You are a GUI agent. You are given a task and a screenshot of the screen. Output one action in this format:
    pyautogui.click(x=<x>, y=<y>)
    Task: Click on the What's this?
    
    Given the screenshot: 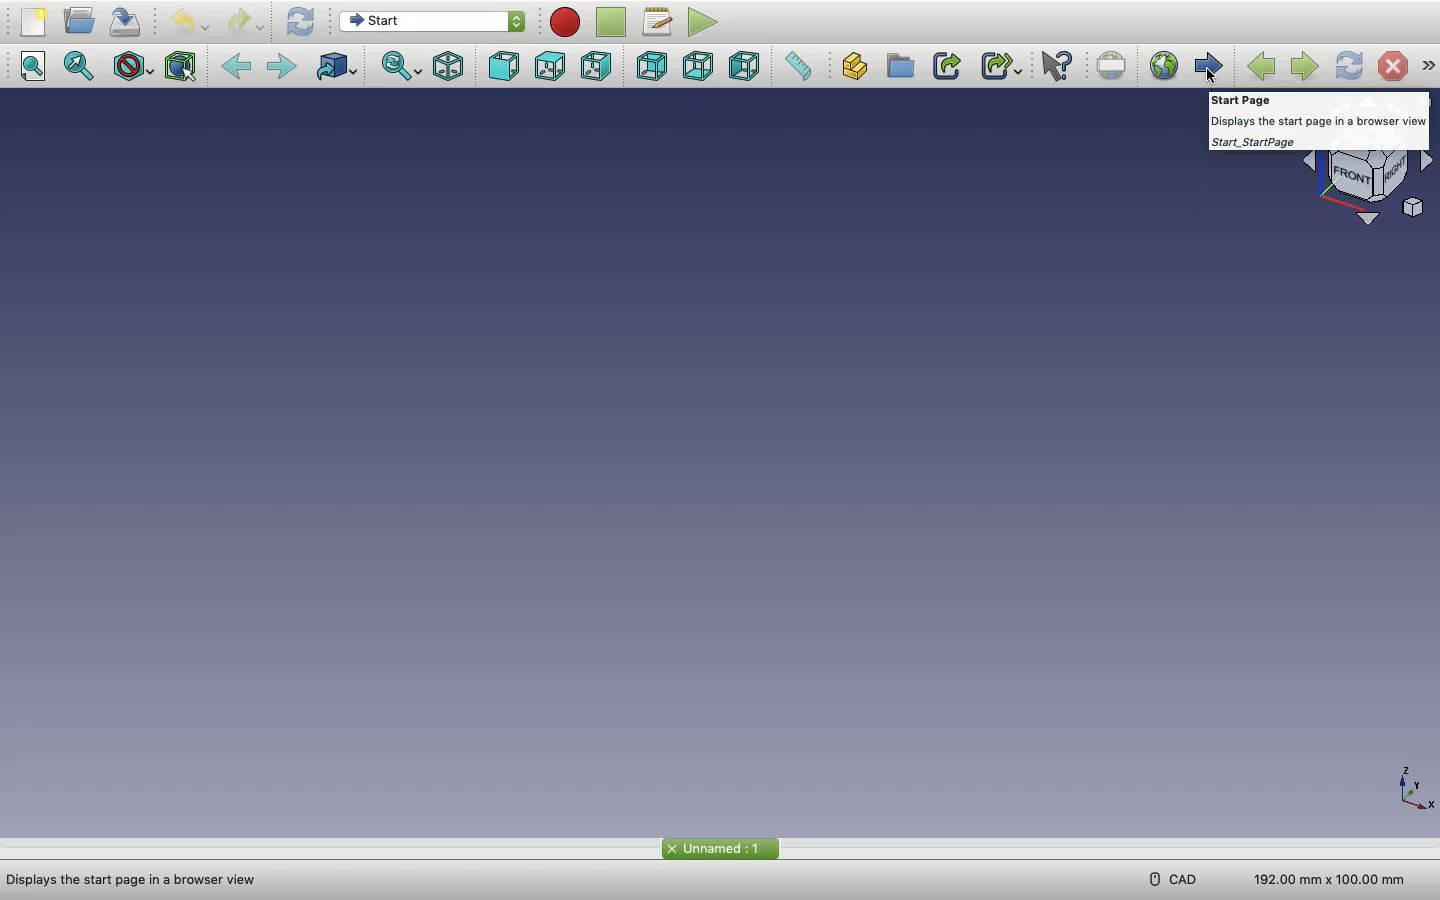 What is the action you would take?
    pyautogui.click(x=1055, y=67)
    